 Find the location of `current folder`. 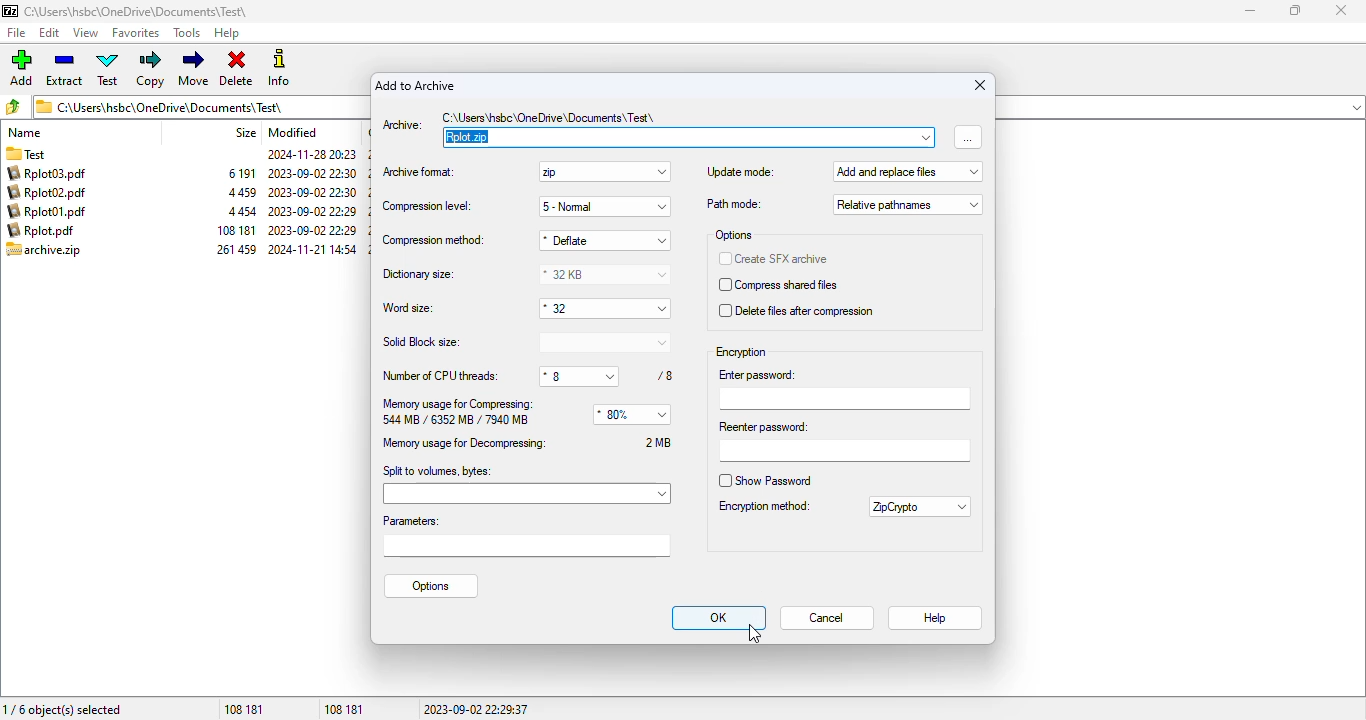

current folder is located at coordinates (200, 106).